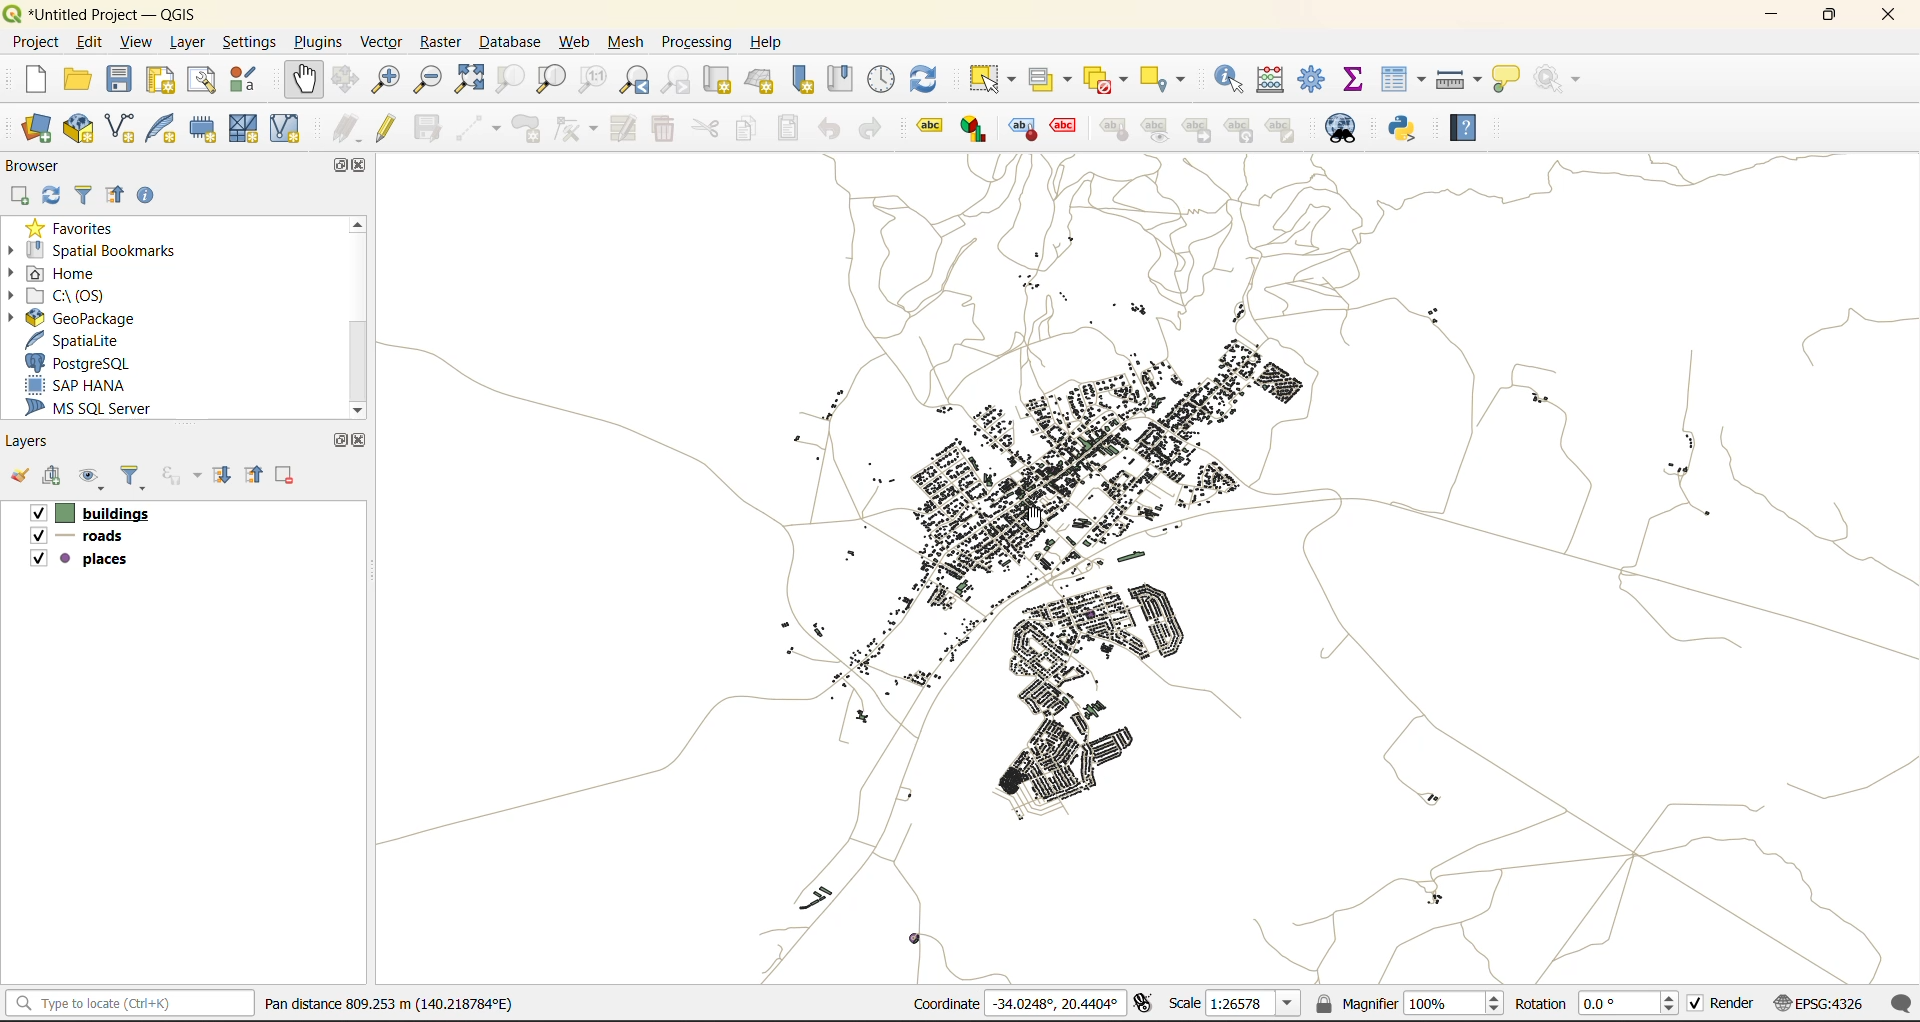 The height and width of the screenshot is (1022, 1920). What do you see at coordinates (60, 272) in the screenshot?
I see `home` at bounding box center [60, 272].